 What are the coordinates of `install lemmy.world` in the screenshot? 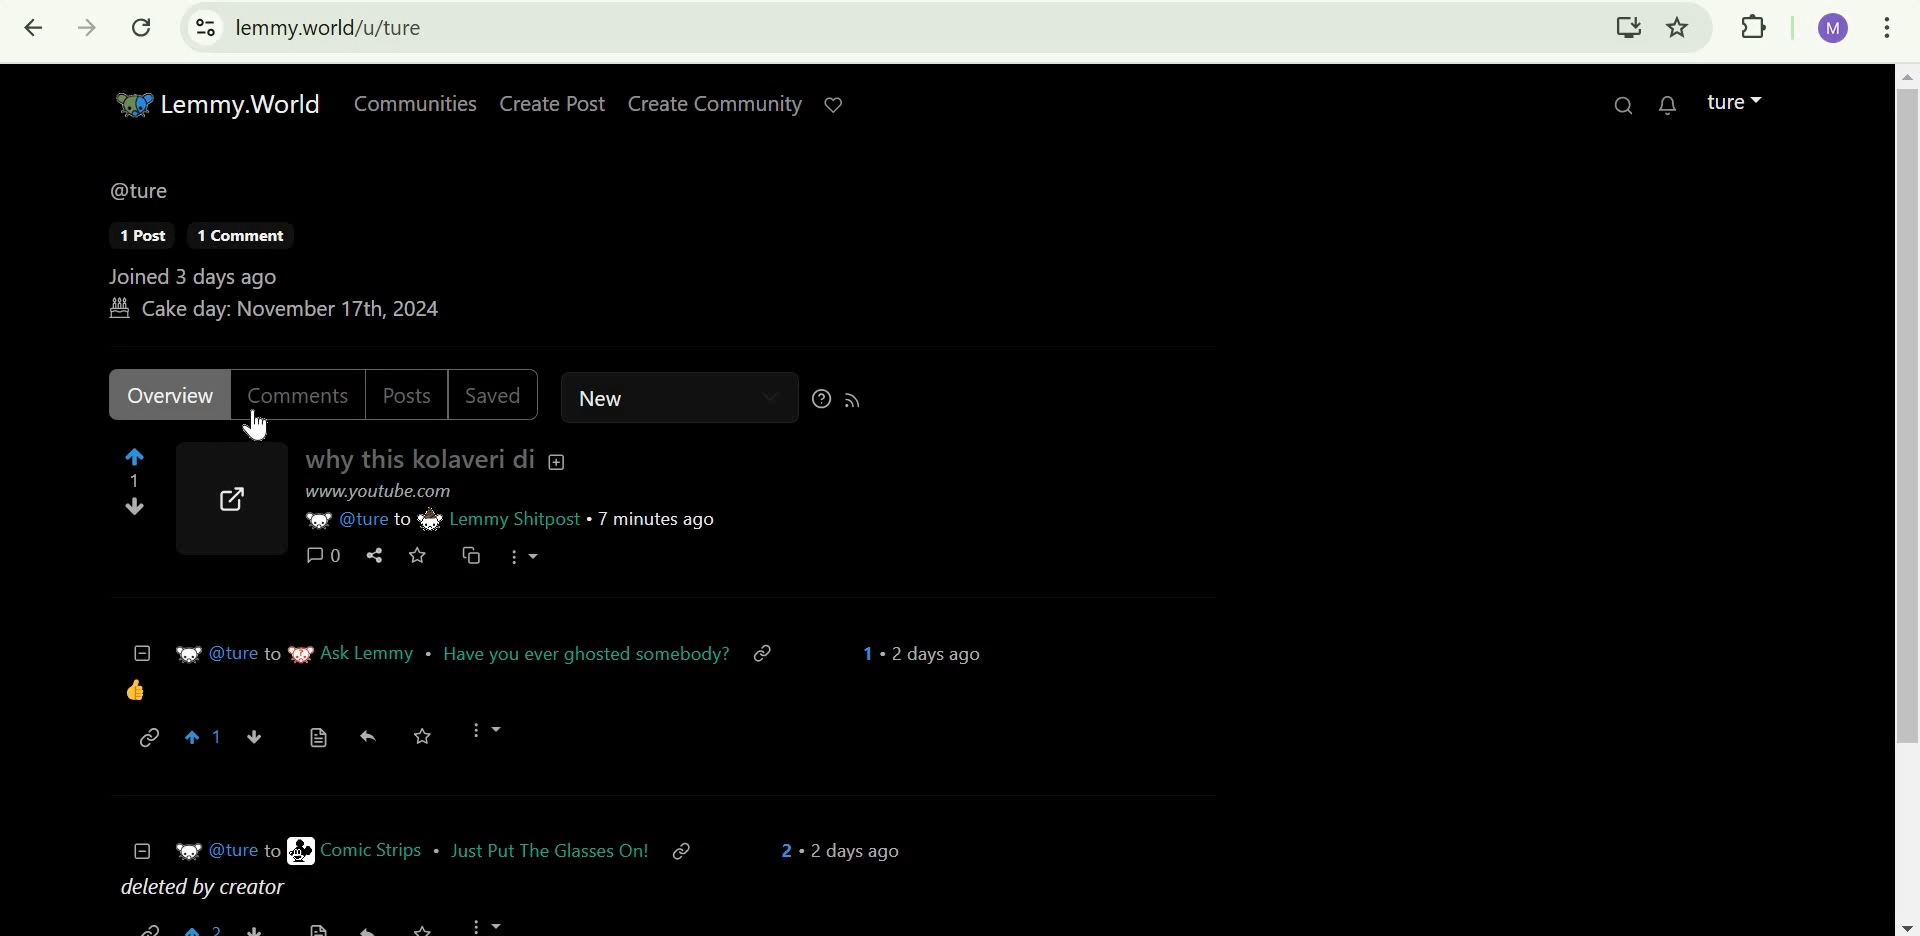 It's located at (1626, 30).